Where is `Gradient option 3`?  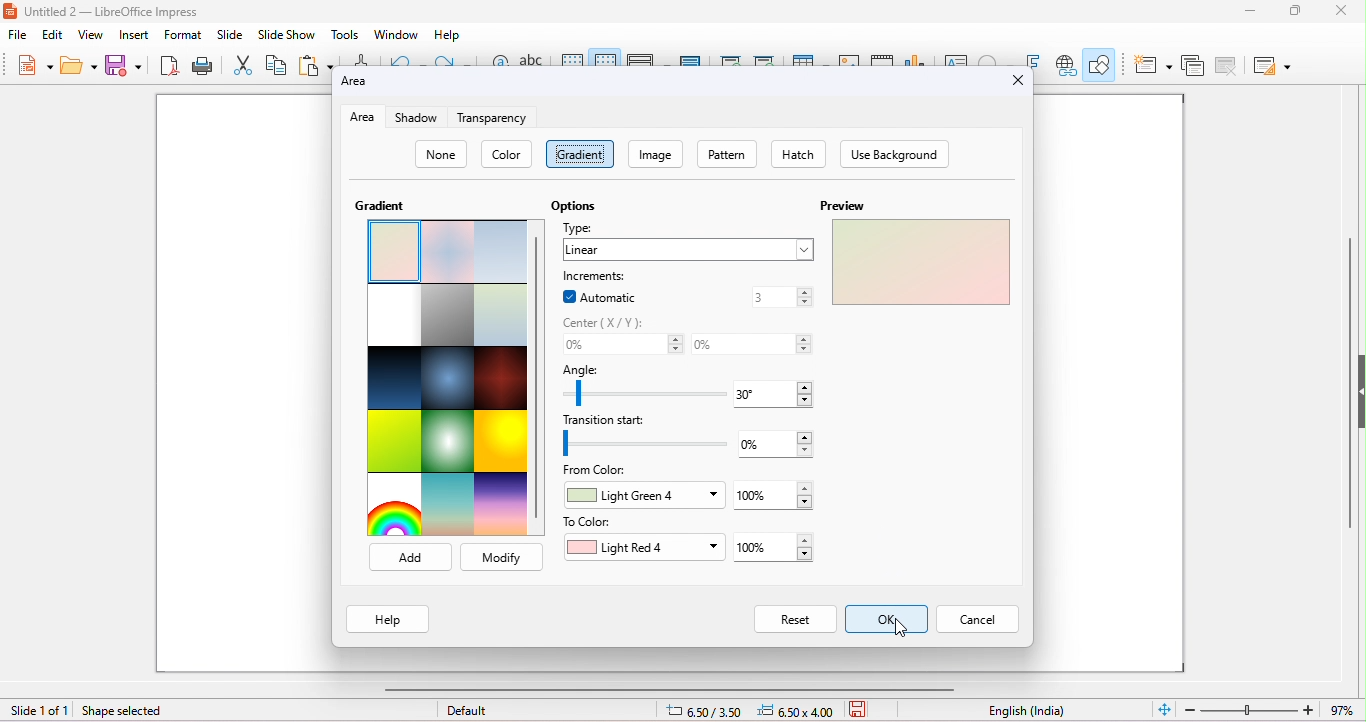
Gradient option 3 is located at coordinates (504, 252).